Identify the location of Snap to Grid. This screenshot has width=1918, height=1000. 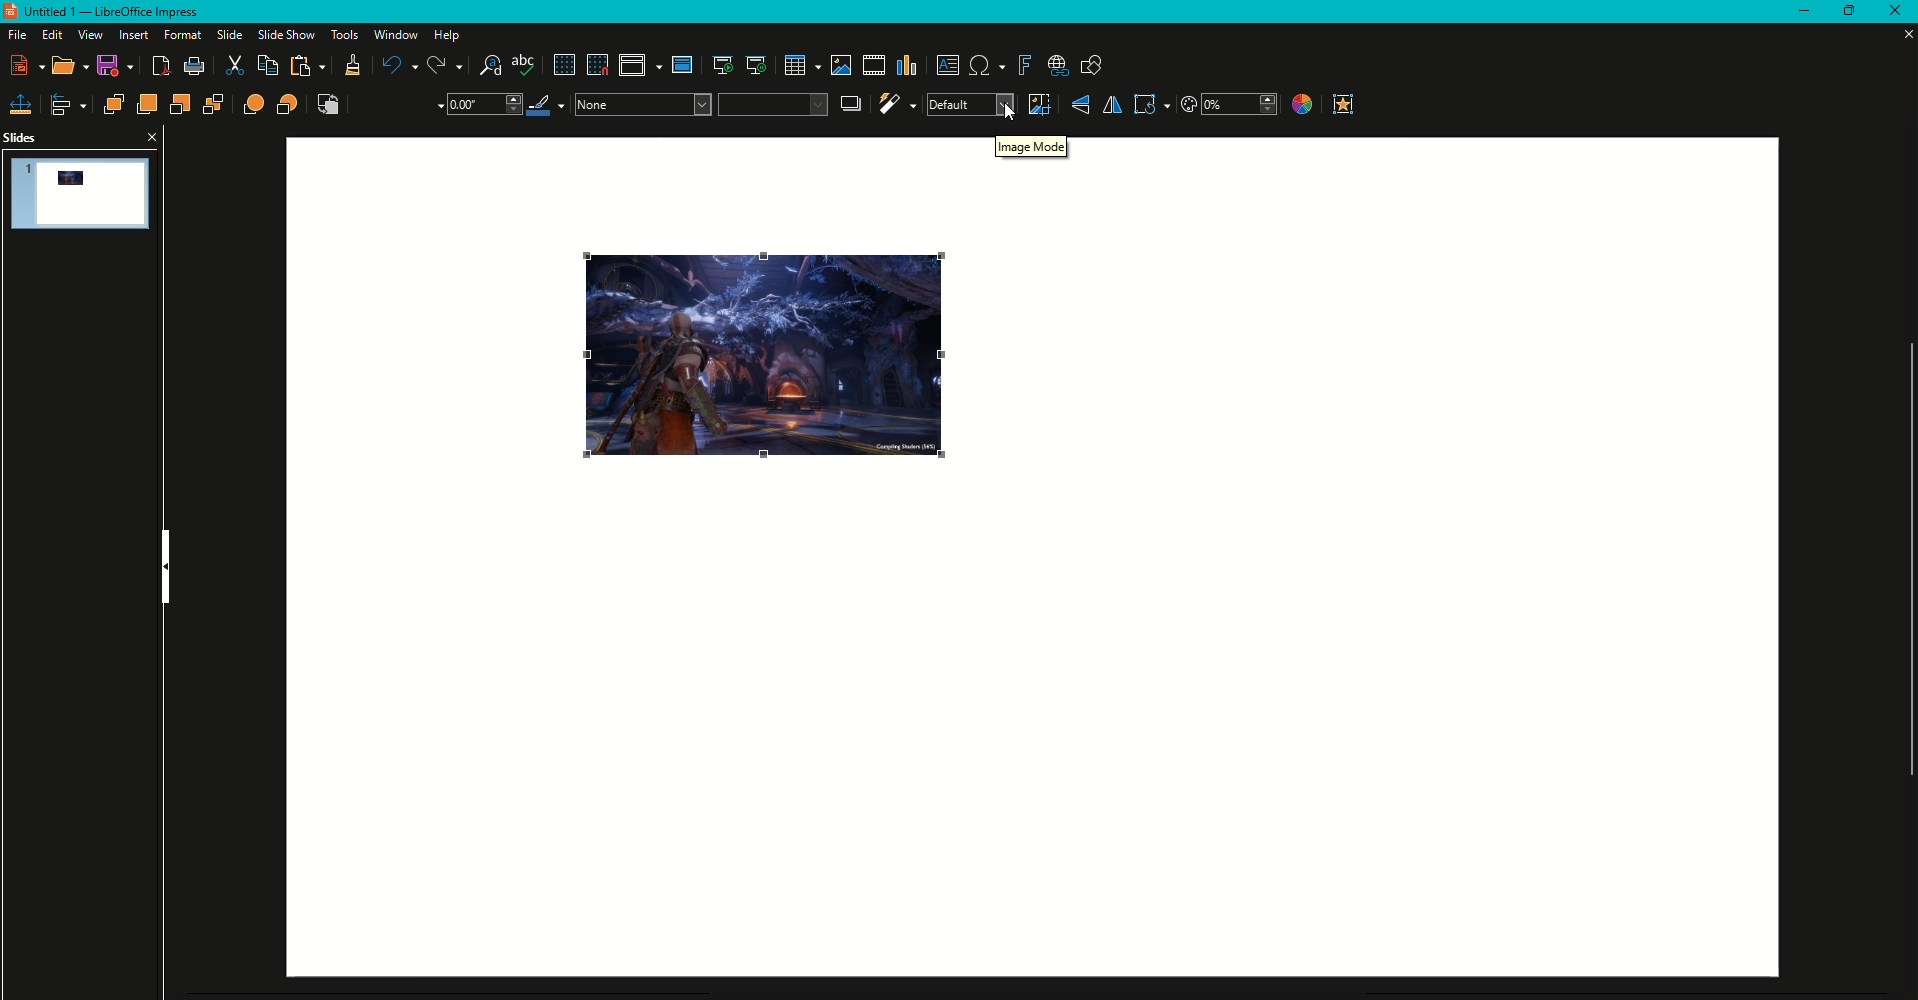
(597, 65).